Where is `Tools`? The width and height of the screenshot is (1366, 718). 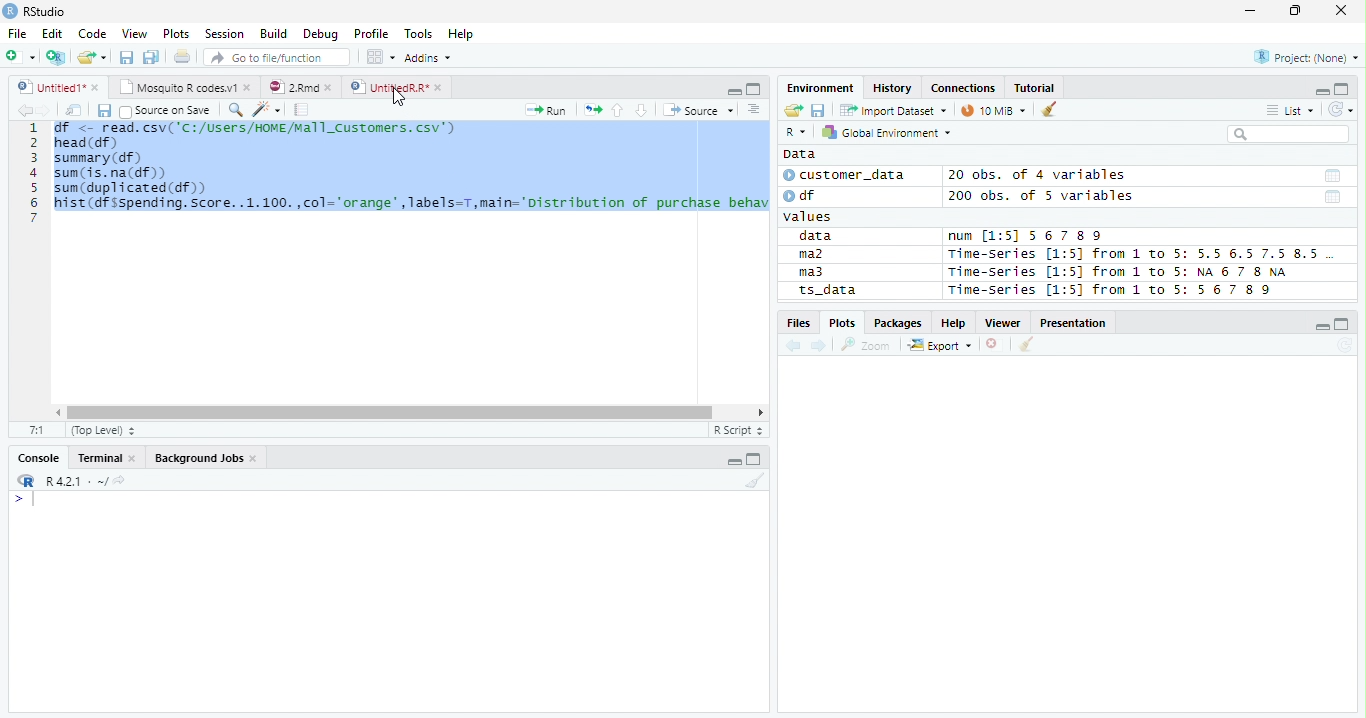
Tools is located at coordinates (422, 32).